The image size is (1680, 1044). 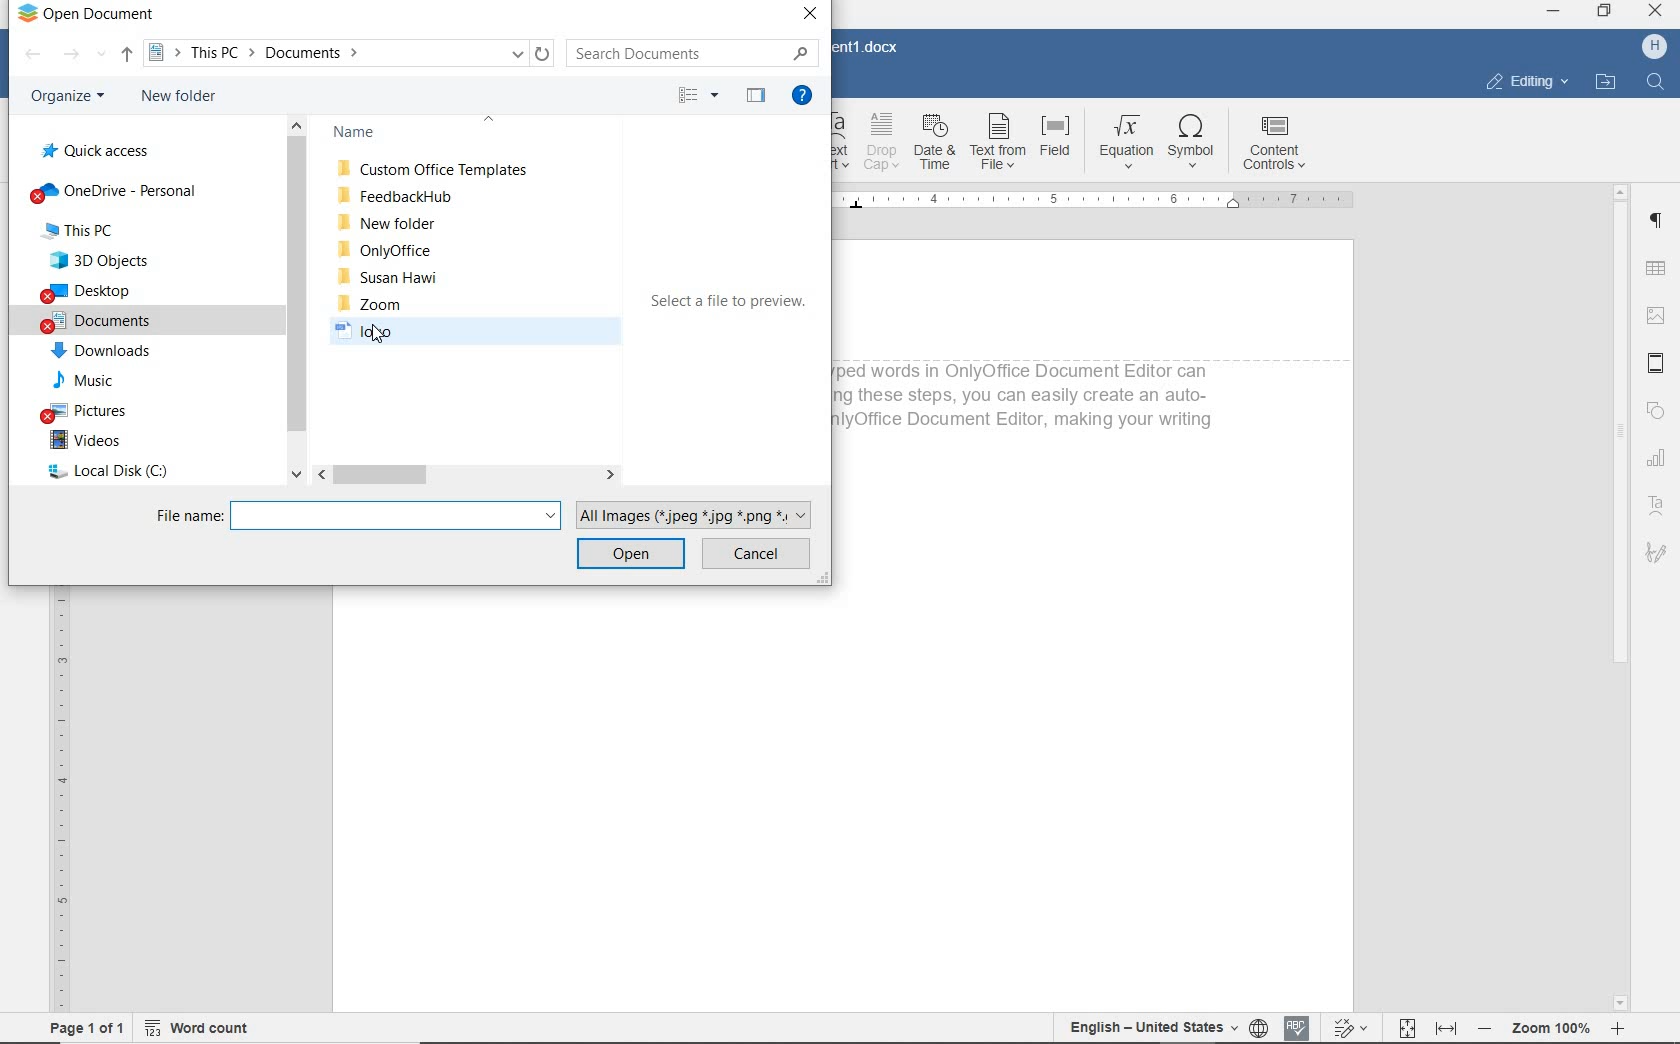 What do you see at coordinates (101, 150) in the screenshot?
I see `QUICK ACCESS` at bounding box center [101, 150].